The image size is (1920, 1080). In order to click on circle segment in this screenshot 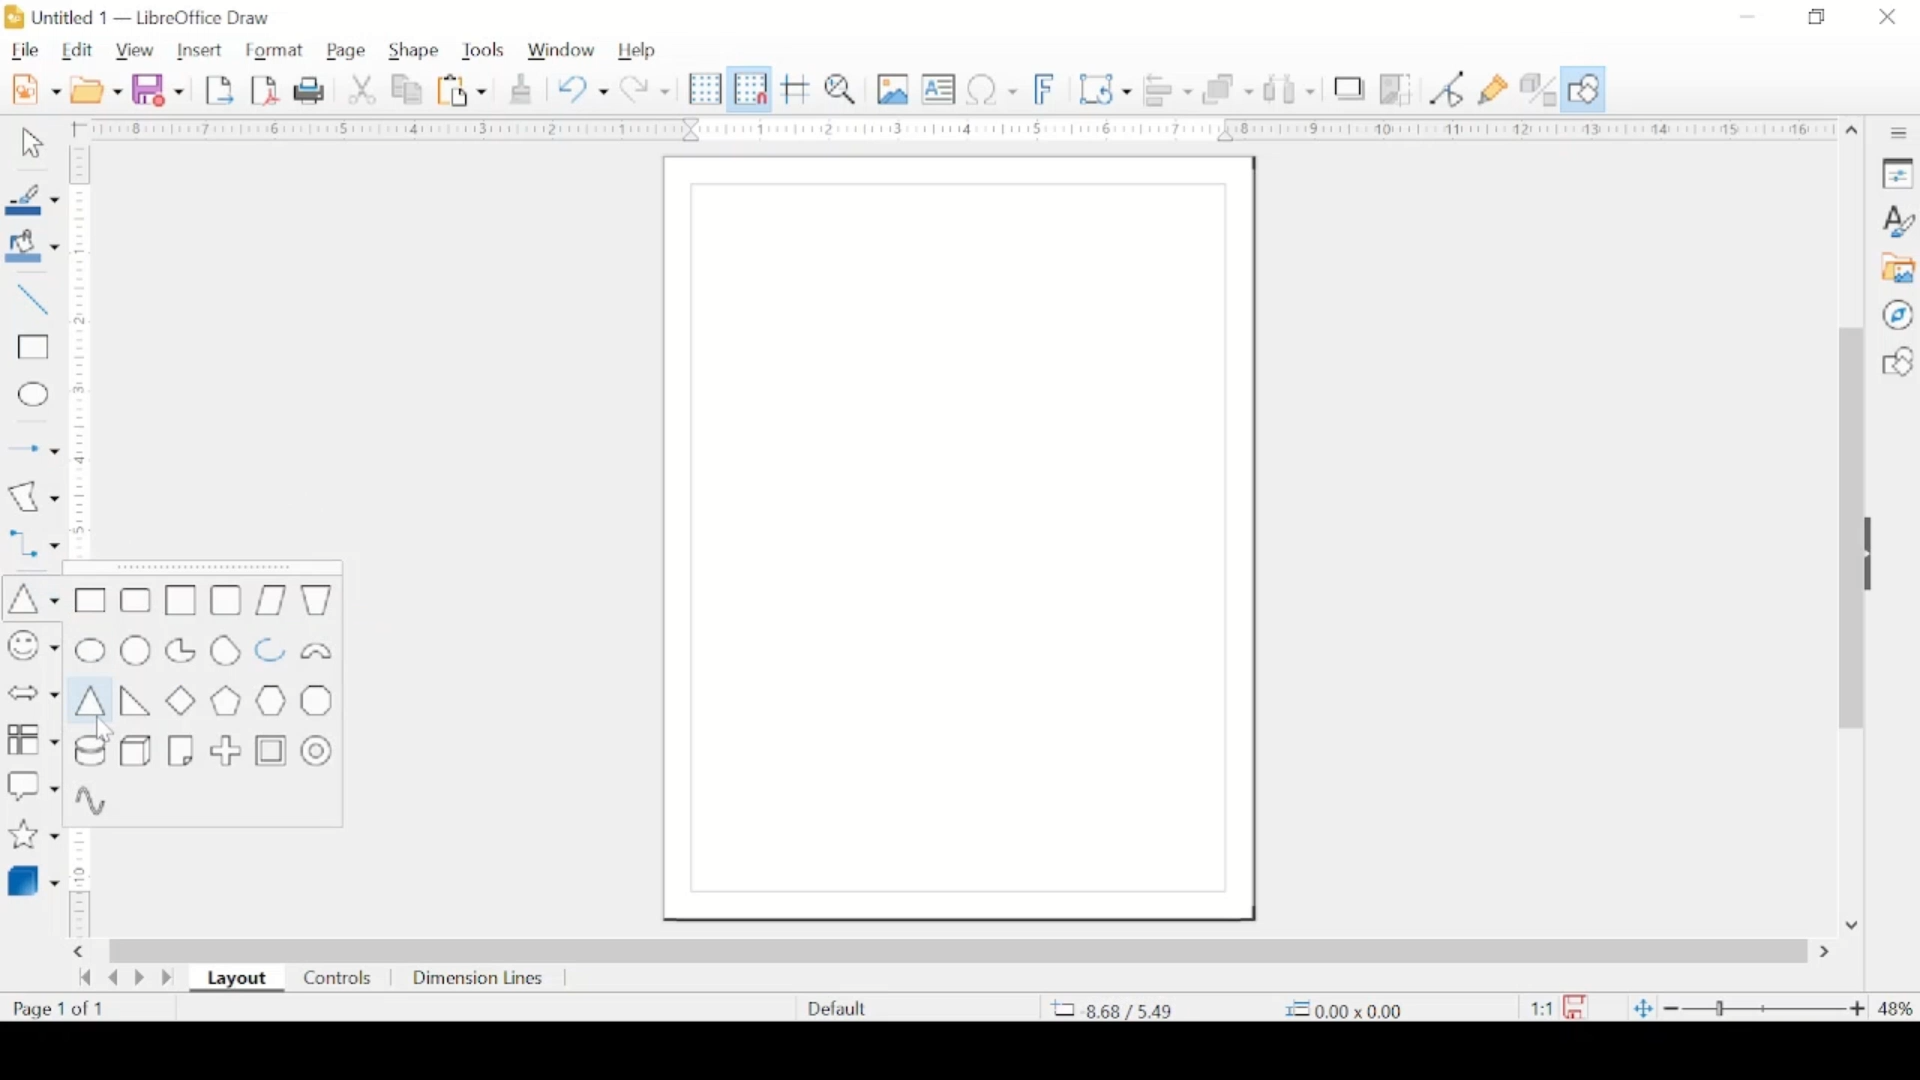, I will do `click(225, 651)`.